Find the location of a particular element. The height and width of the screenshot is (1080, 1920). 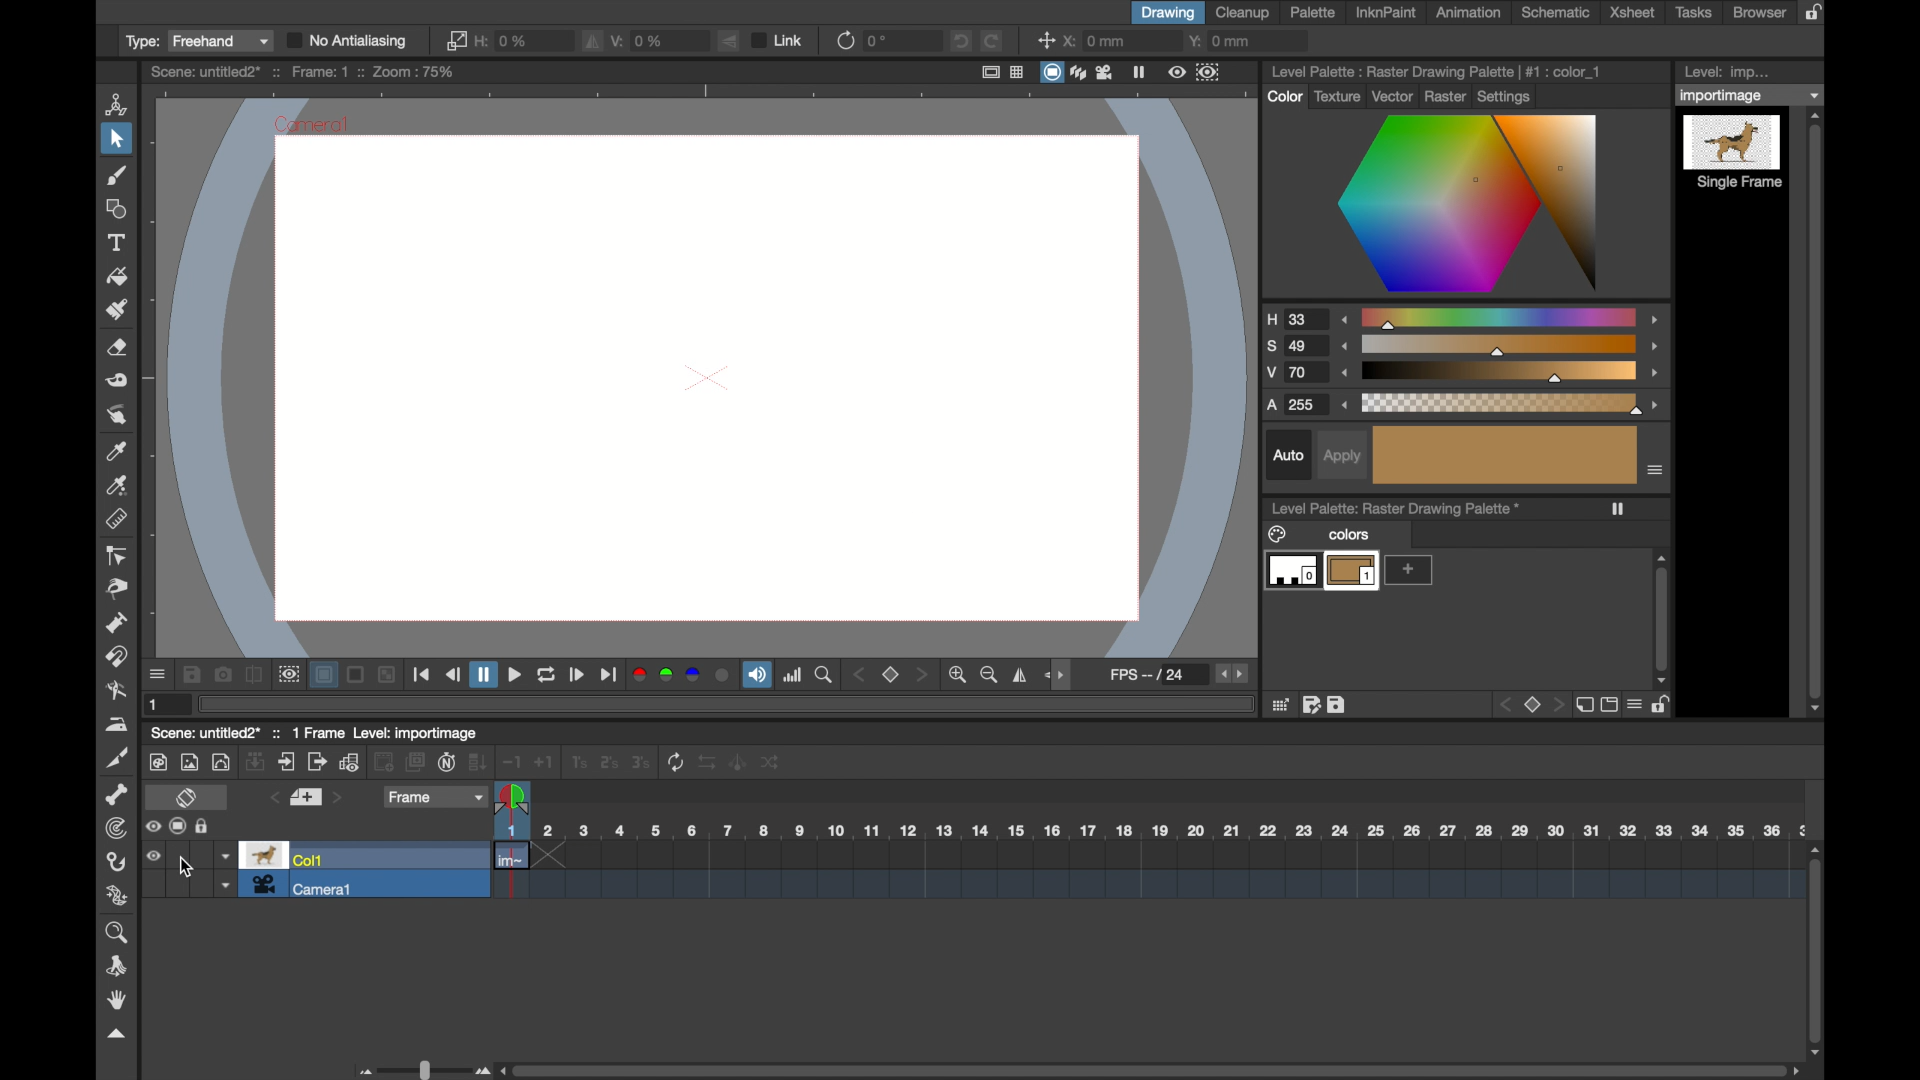

more is located at coordinates (1409, 570).